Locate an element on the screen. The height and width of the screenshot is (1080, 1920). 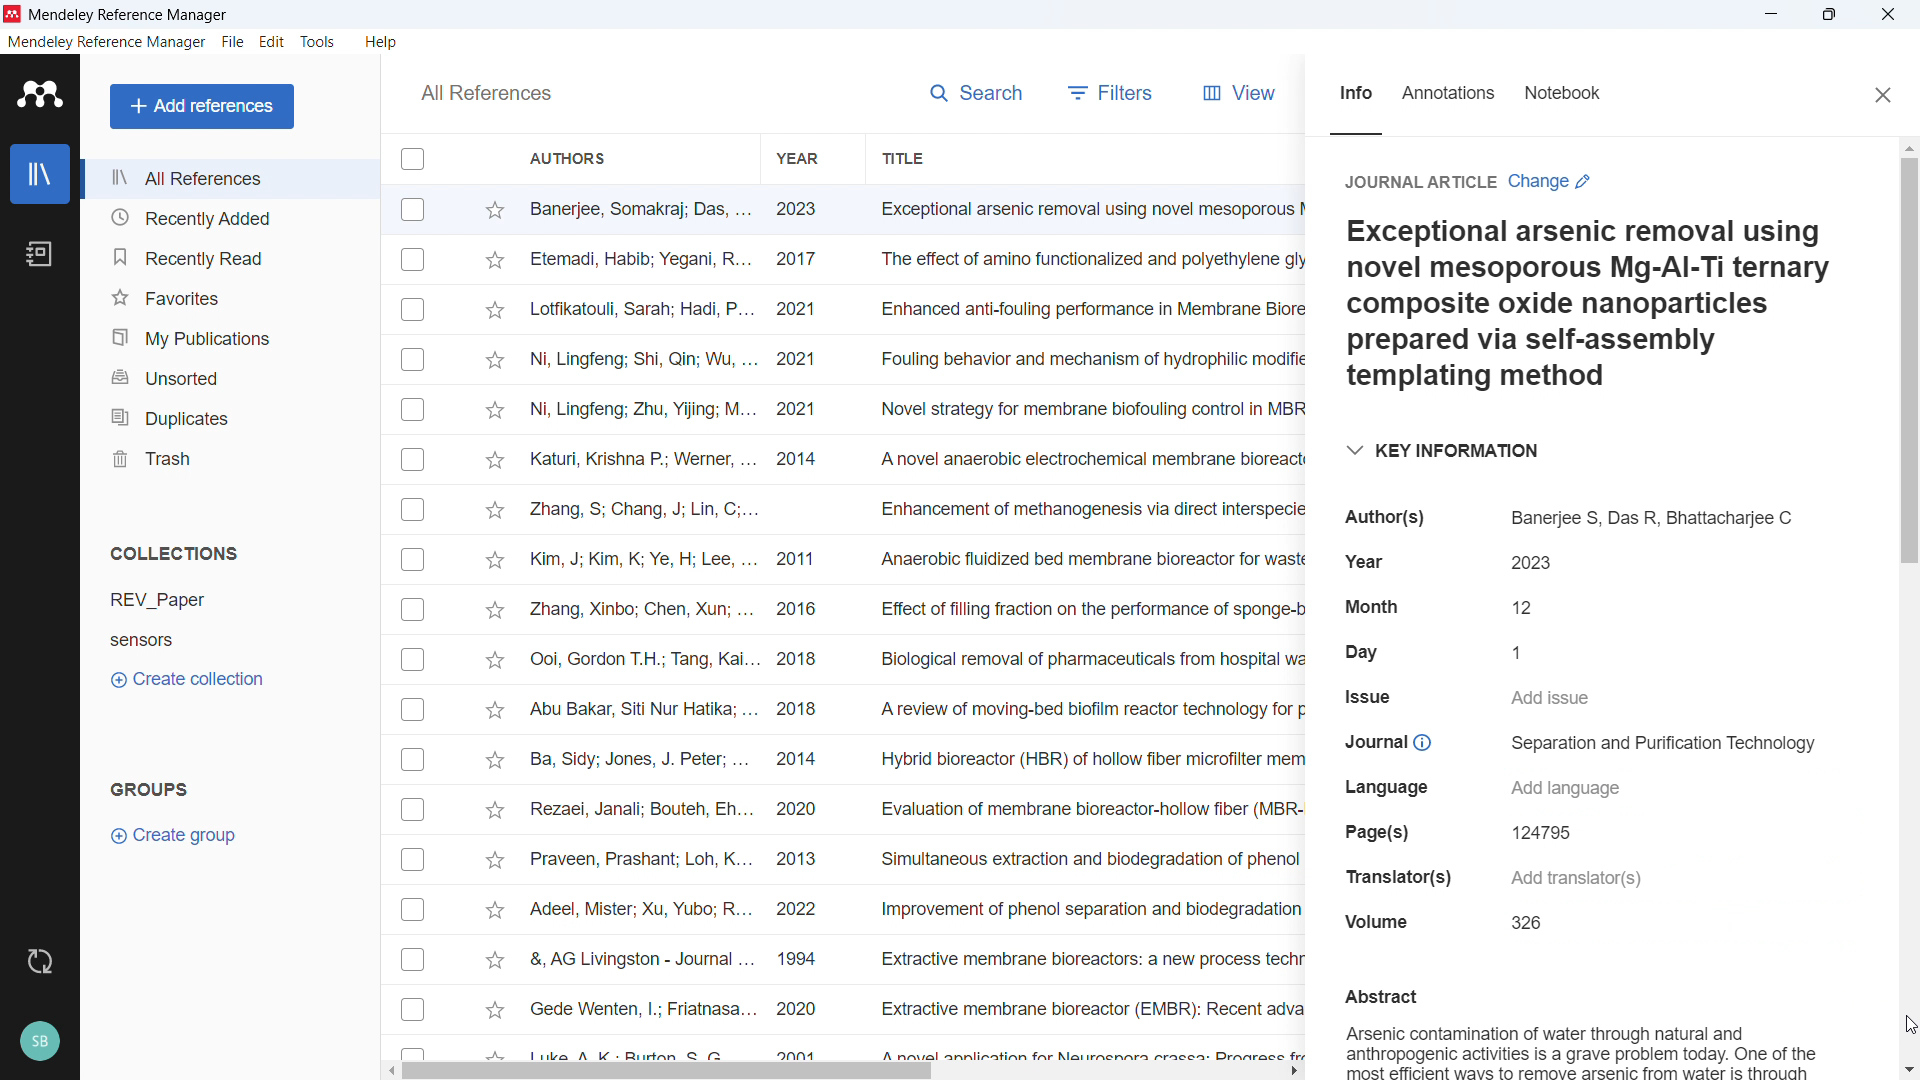
library is located at coordinates (39, 173).